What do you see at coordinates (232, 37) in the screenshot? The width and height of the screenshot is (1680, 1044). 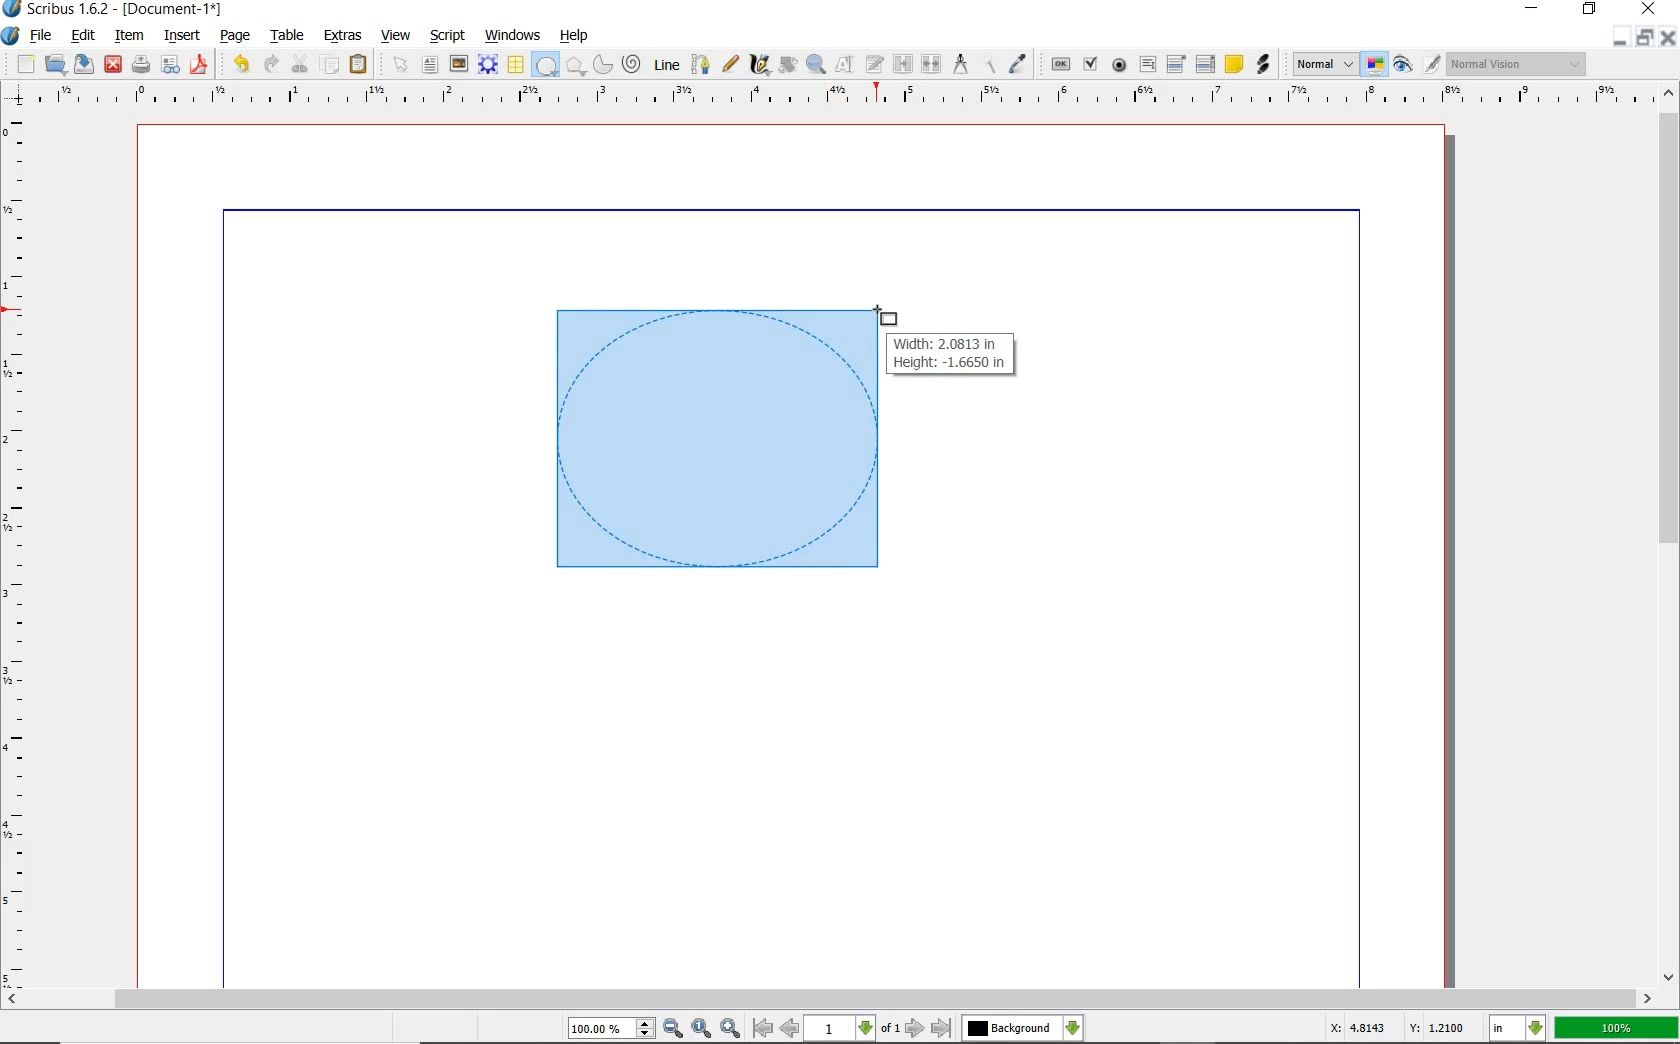 I see `PAGE` at bounding box center [232, 37].